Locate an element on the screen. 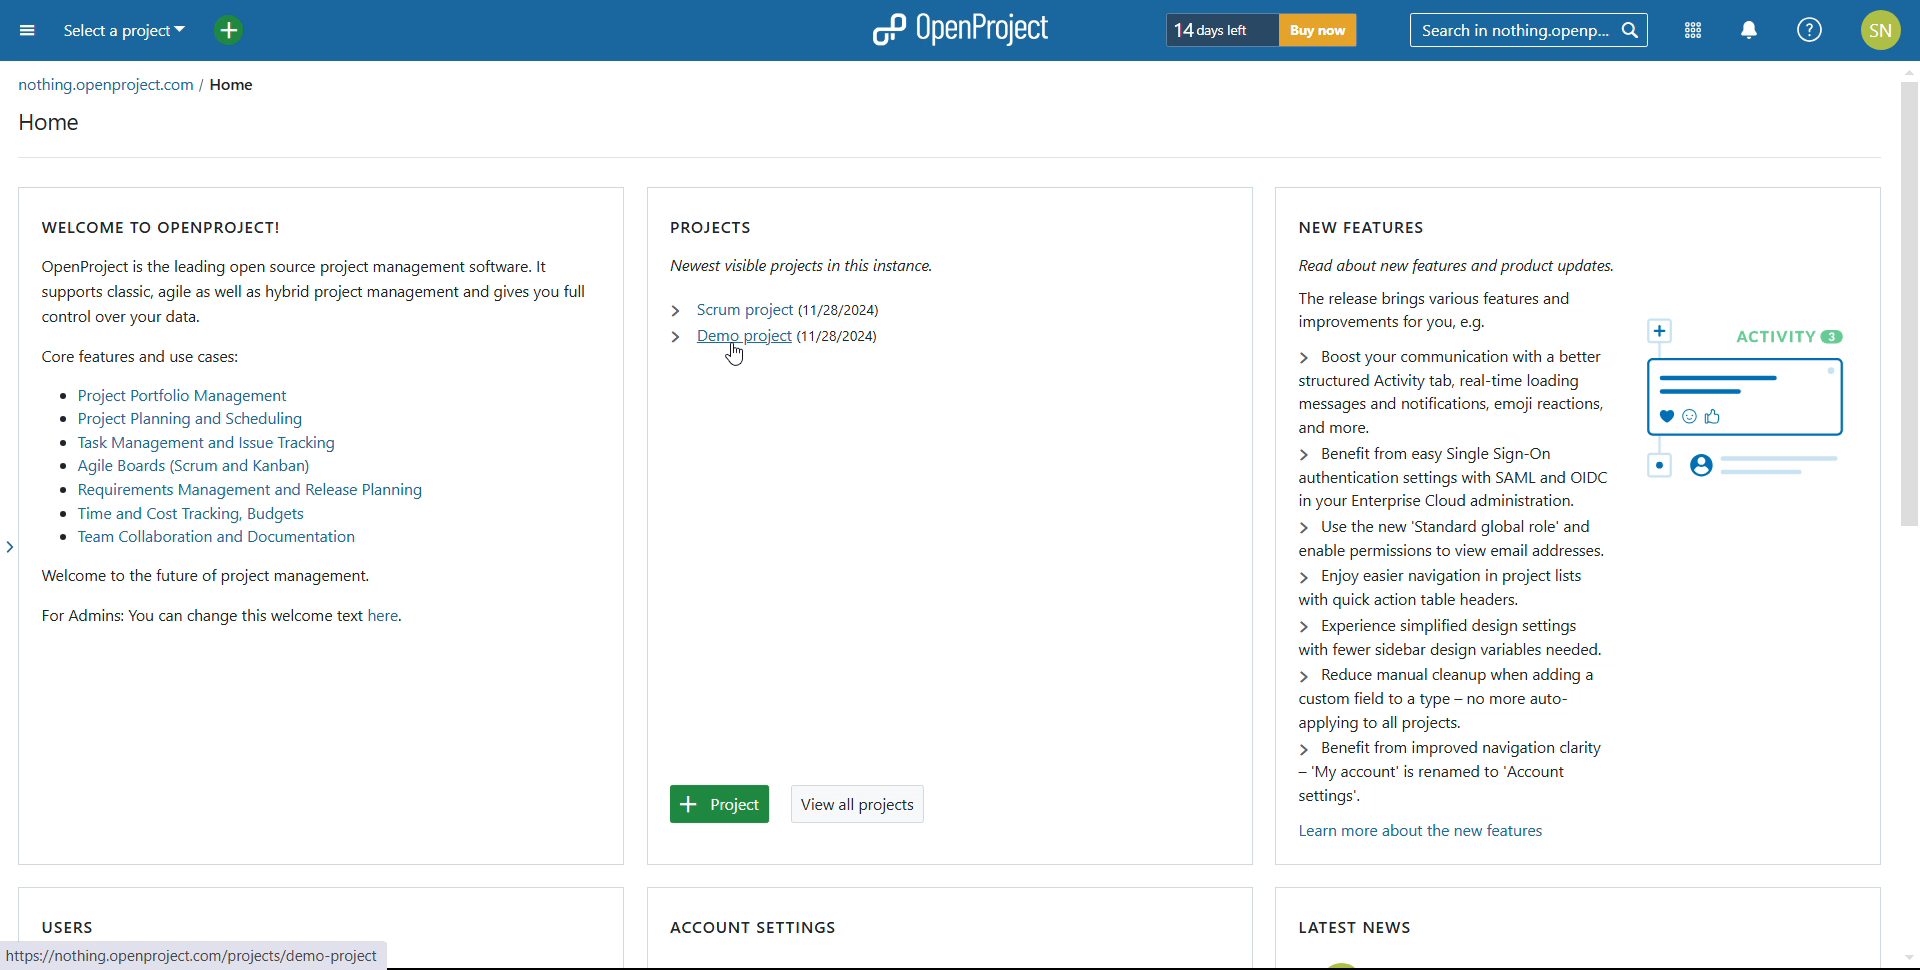 The width and height of the screenshot is (1920, 970). latest news is located at coordinates (1354, 927).